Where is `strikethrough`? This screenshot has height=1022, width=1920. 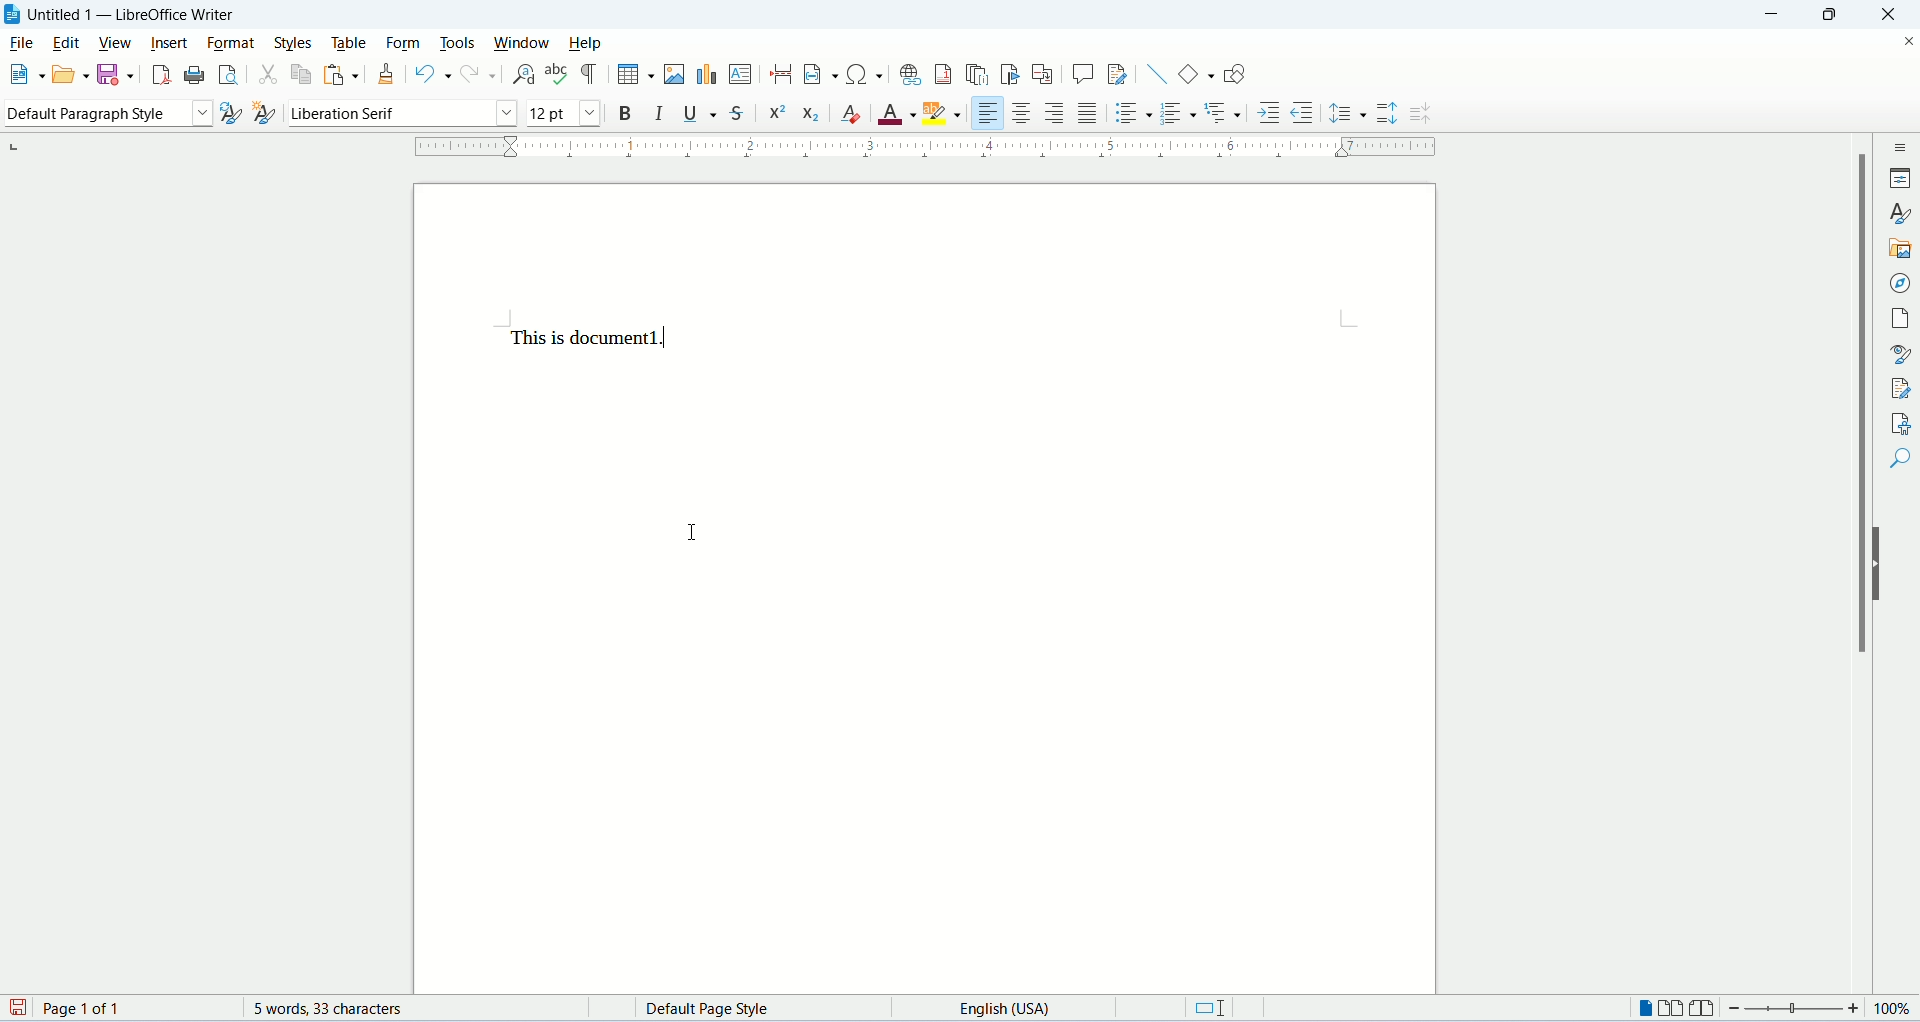
strikethrough is located at coordinates (739, 112).